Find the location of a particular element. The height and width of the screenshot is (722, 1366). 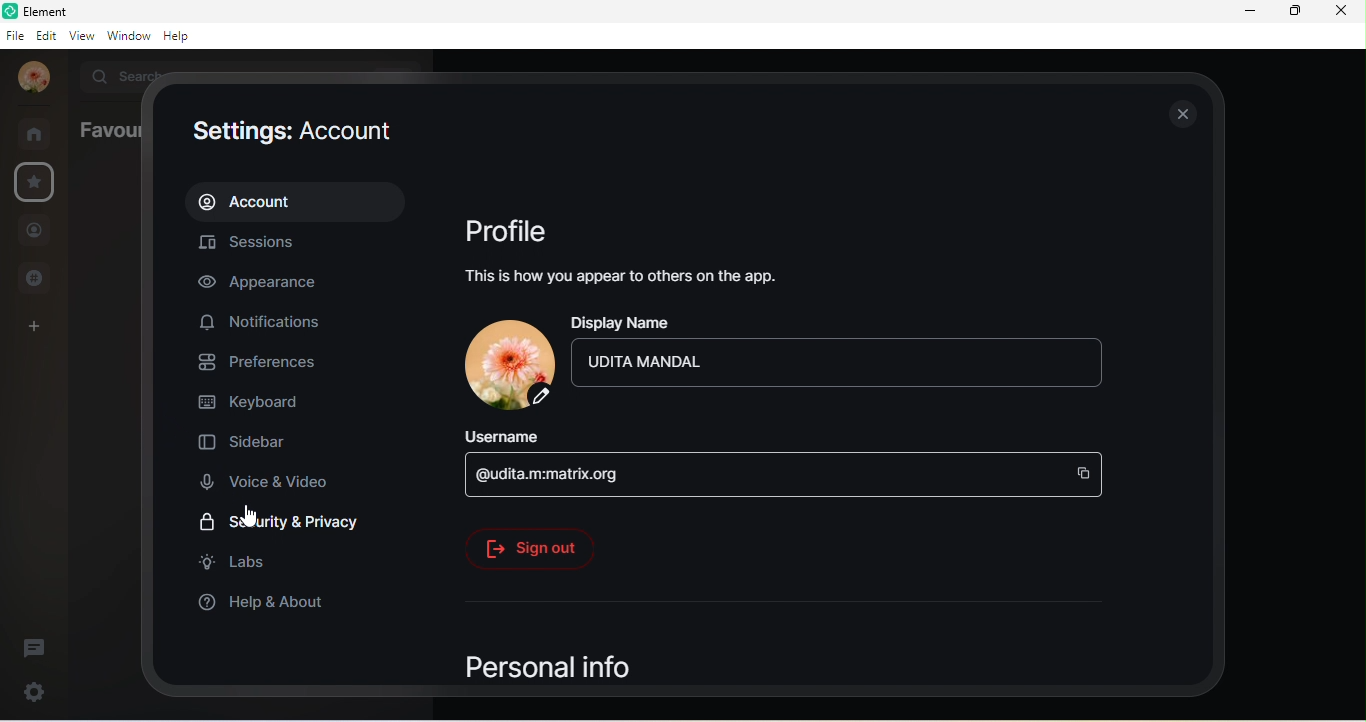

sessions is located at coordinates (255, 246).